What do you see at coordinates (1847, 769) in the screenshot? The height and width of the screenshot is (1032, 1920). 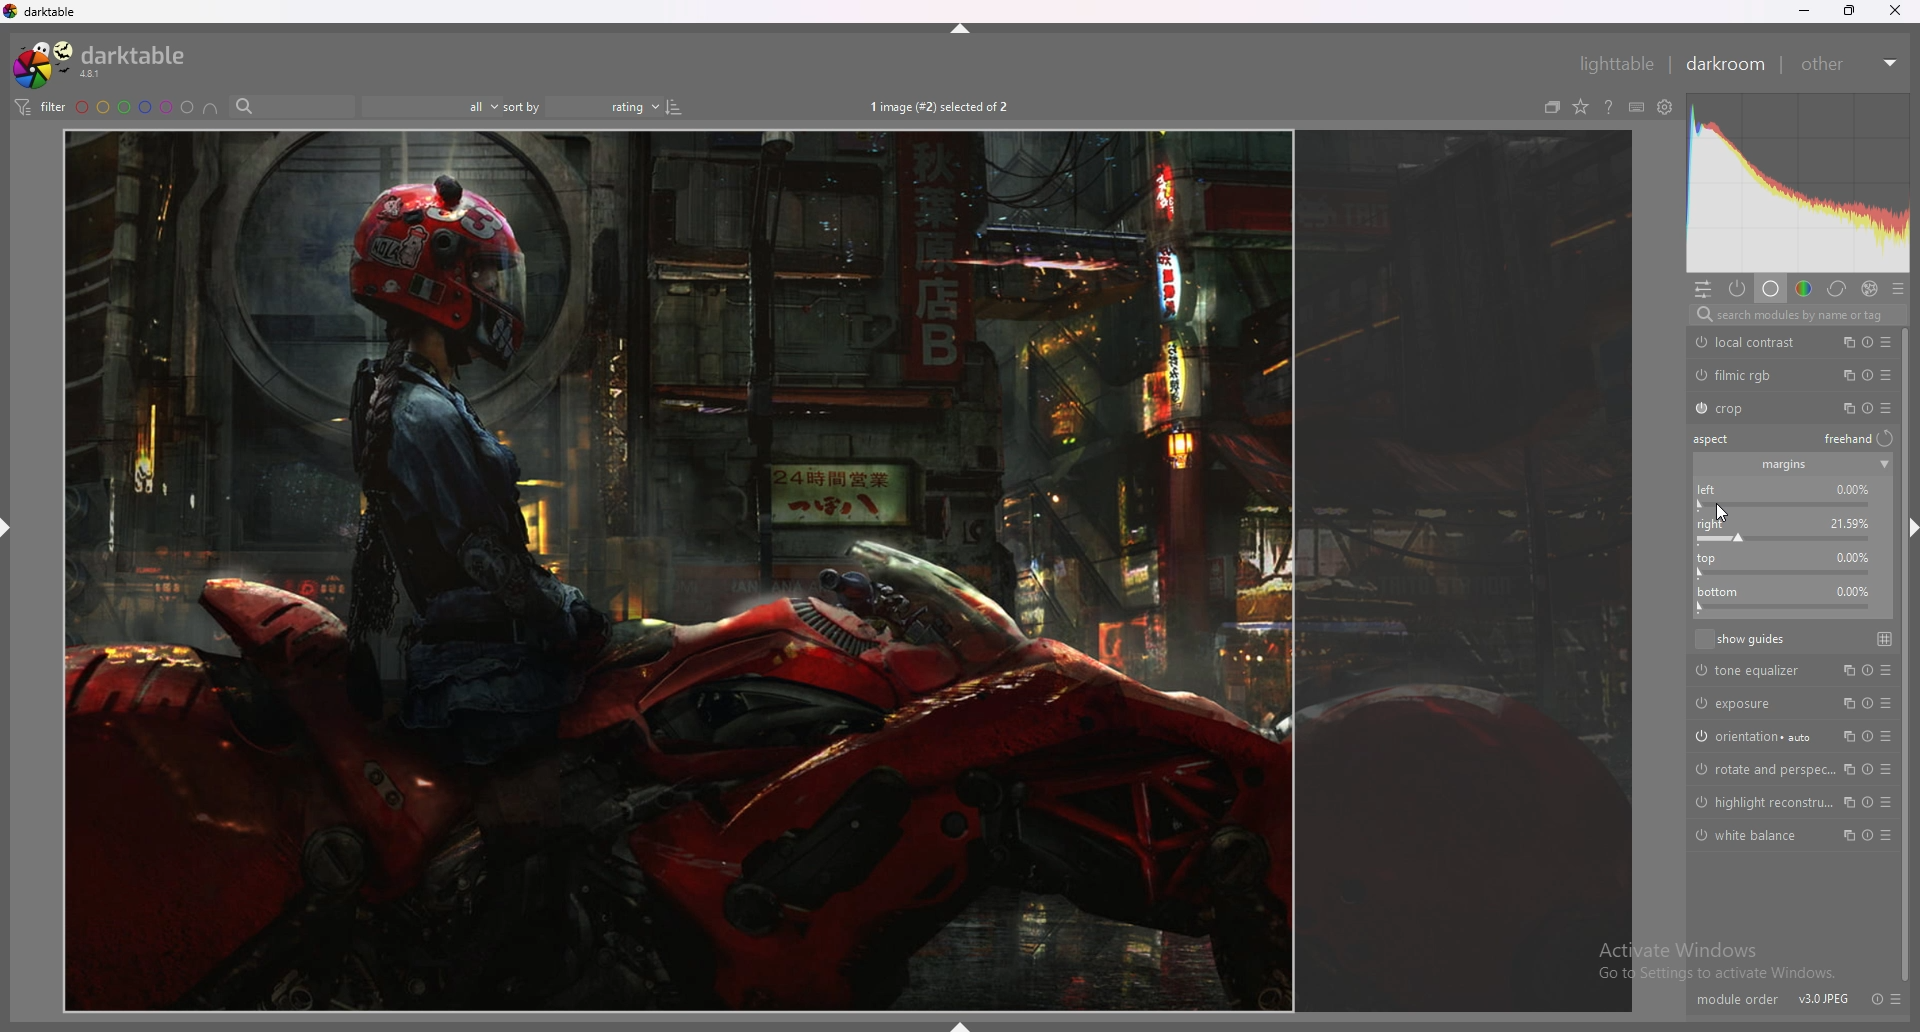 I see `multiple instances action` at bounding box center [1847, 769].